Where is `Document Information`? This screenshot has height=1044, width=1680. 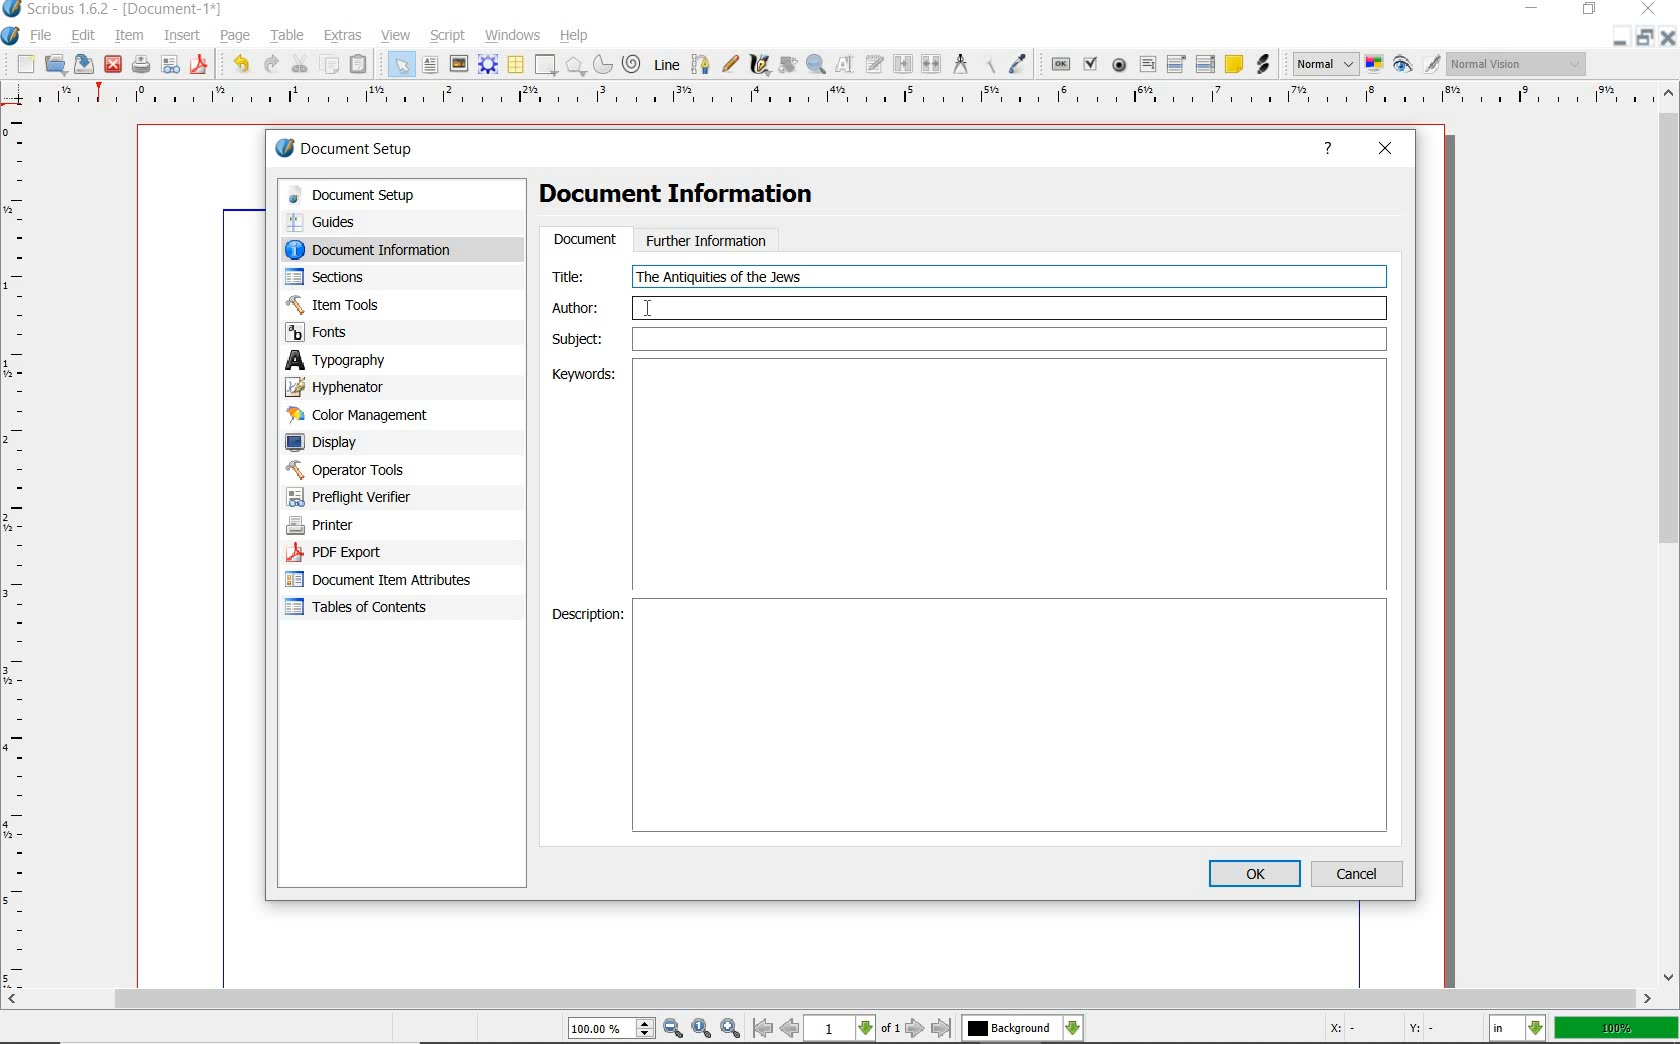
Document Information is located at coordinates (693, 197).